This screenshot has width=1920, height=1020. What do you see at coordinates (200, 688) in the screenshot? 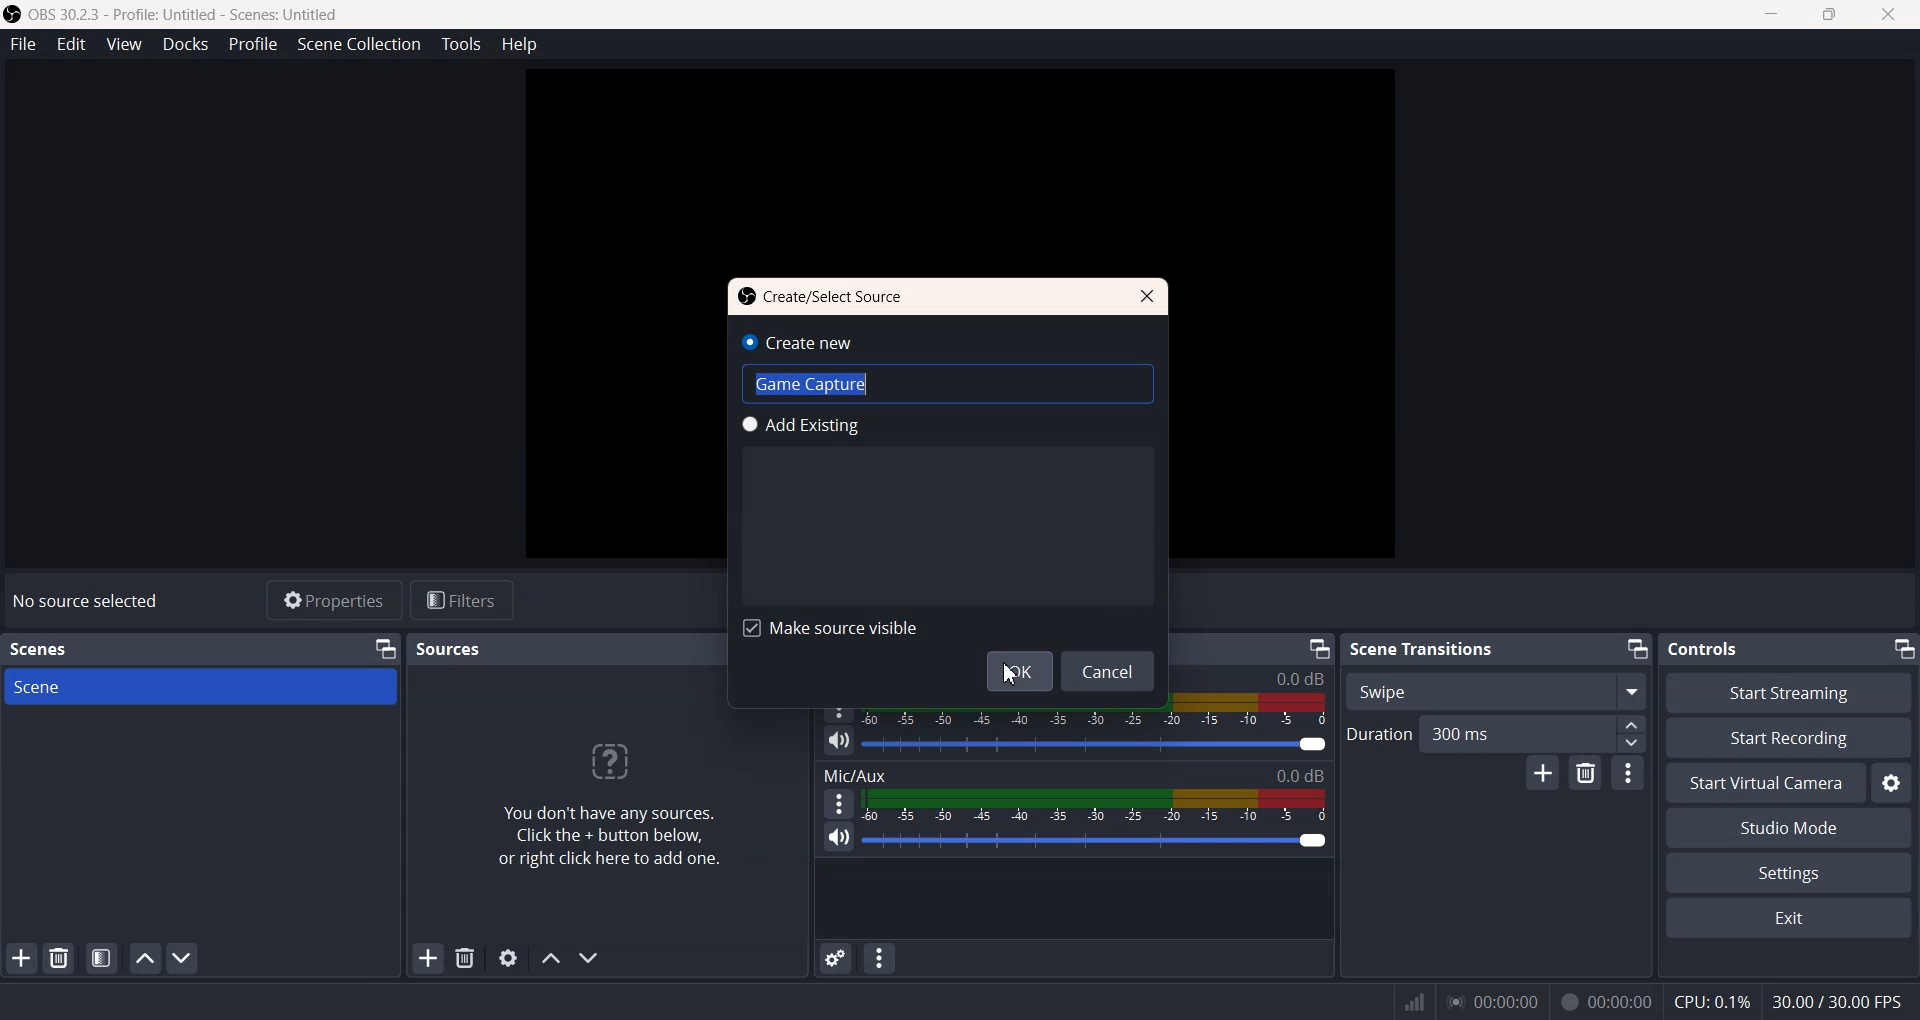
I see `Scene` at bounding box center [200, 688].